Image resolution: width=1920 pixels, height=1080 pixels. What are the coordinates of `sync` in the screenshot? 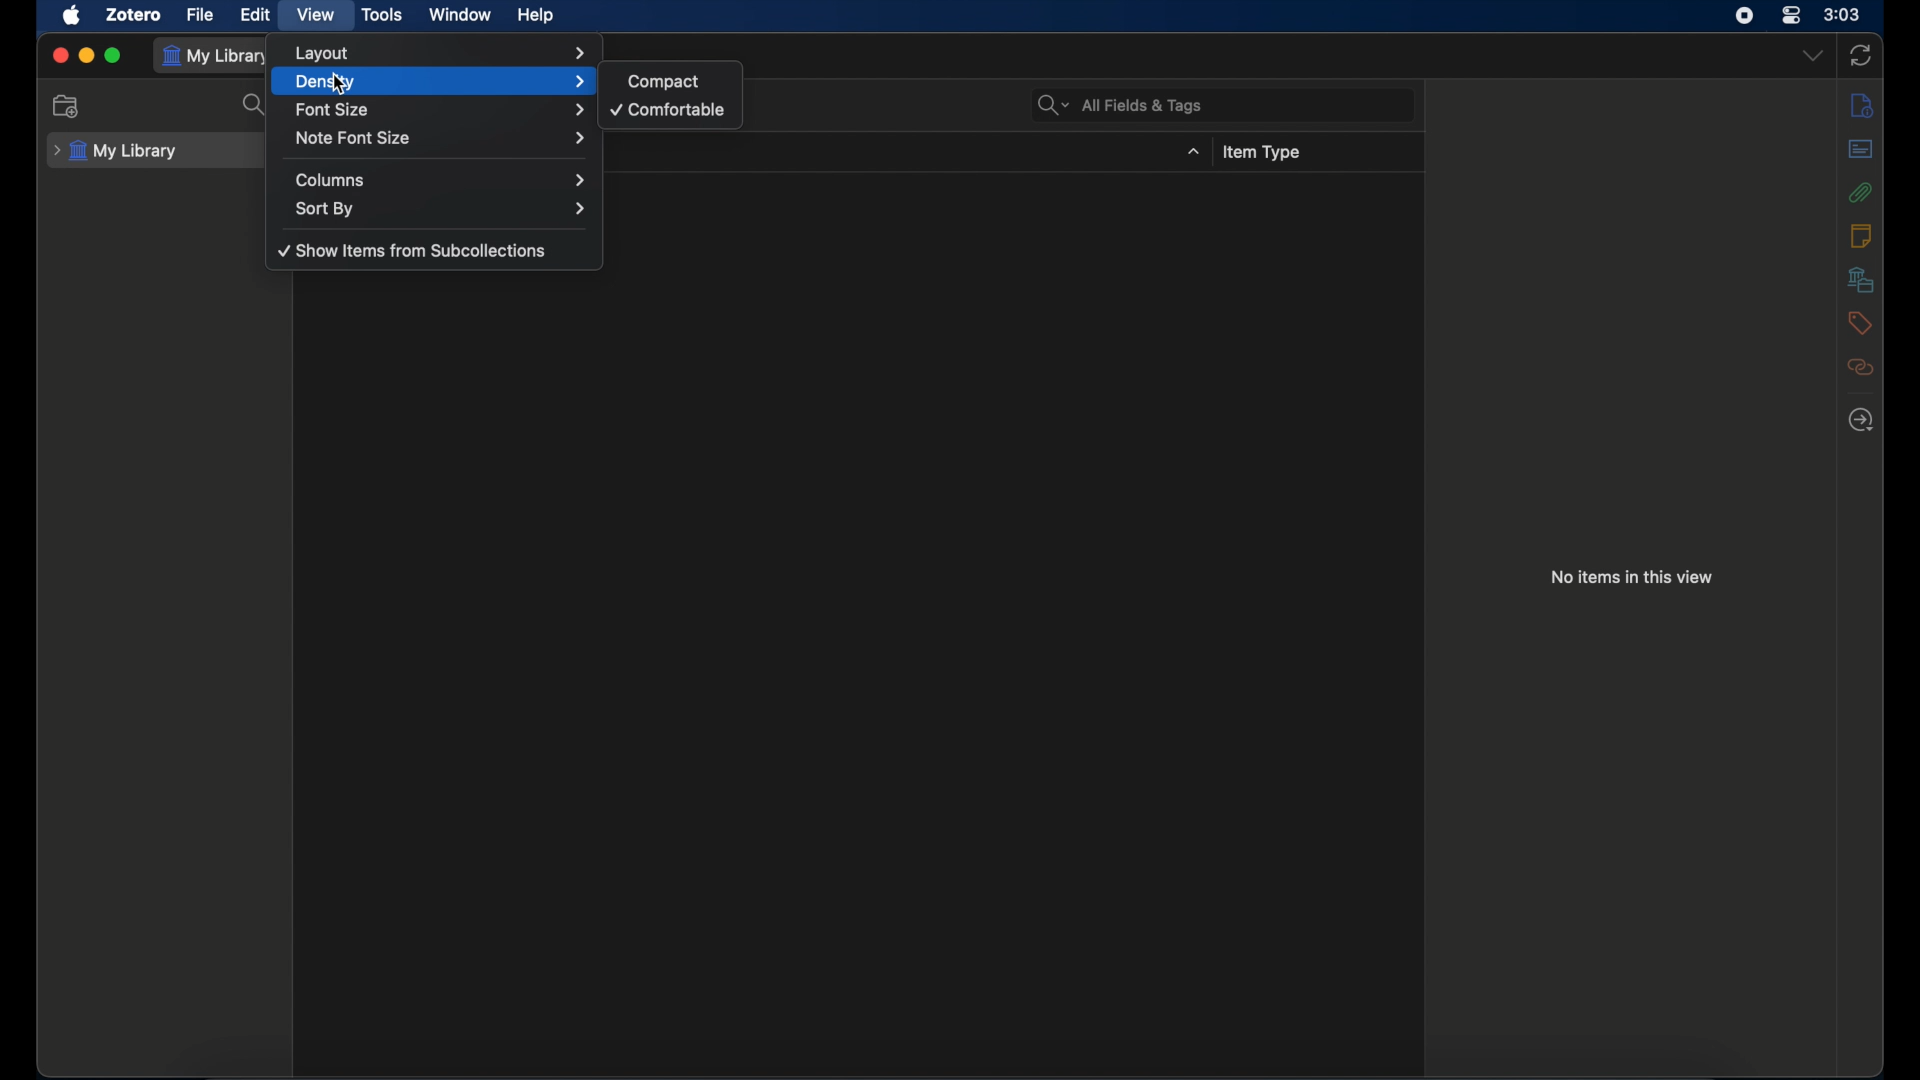 It's located at (1861, 55).